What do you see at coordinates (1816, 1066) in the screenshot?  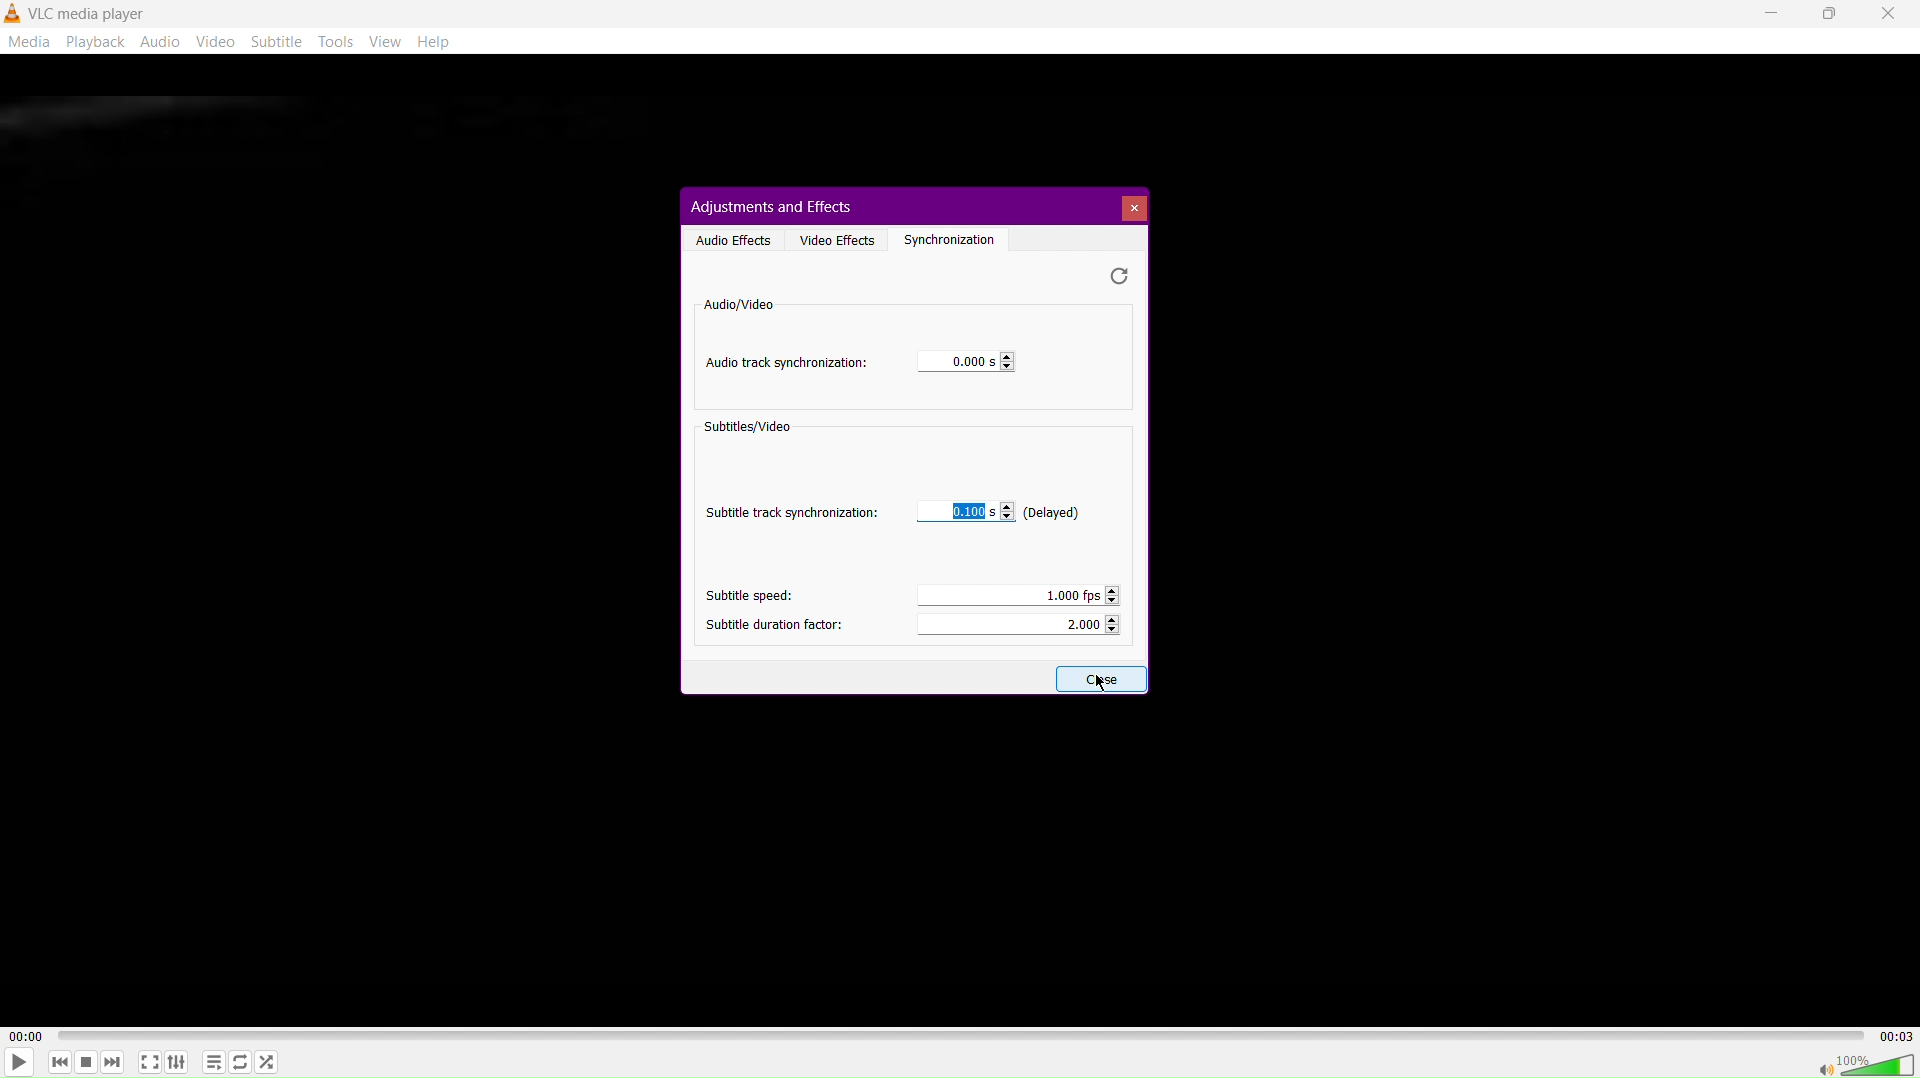 I see `mute/unmute` at bounding box center [1816, 1066].